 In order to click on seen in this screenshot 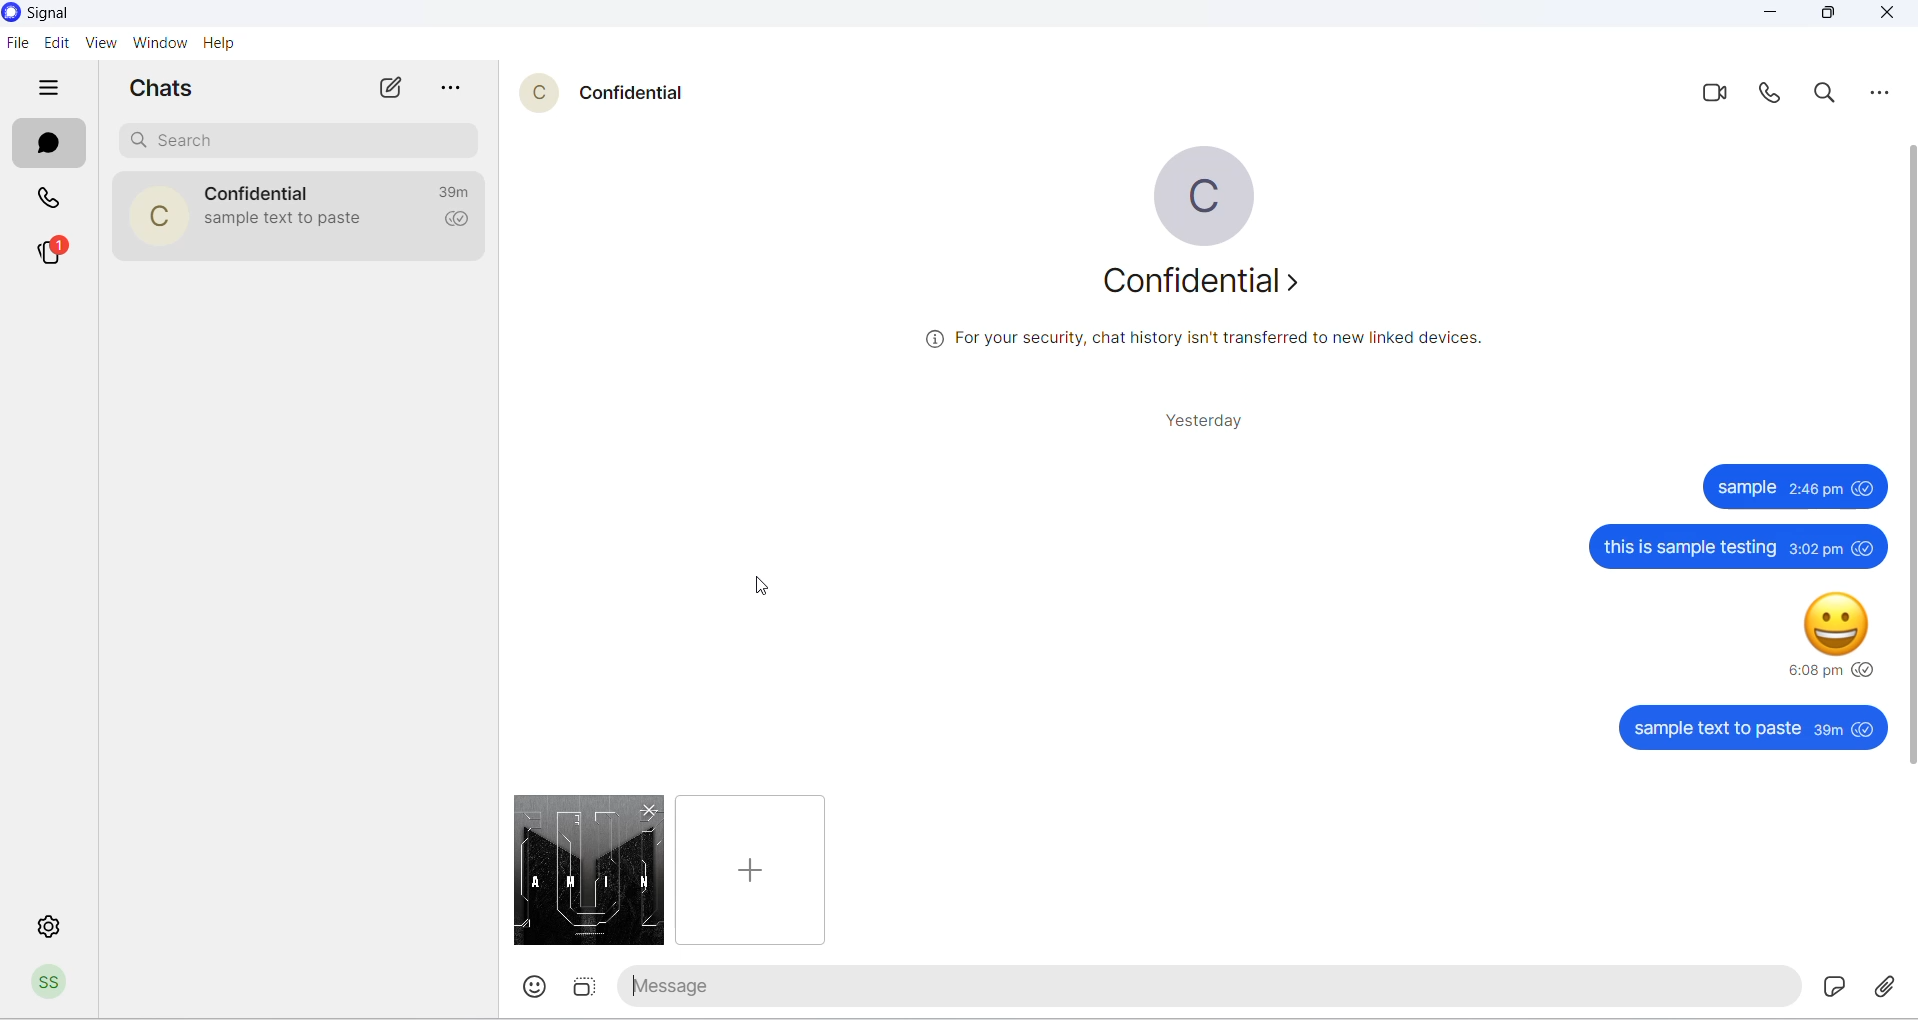, I will do `click(1867, 550)`.